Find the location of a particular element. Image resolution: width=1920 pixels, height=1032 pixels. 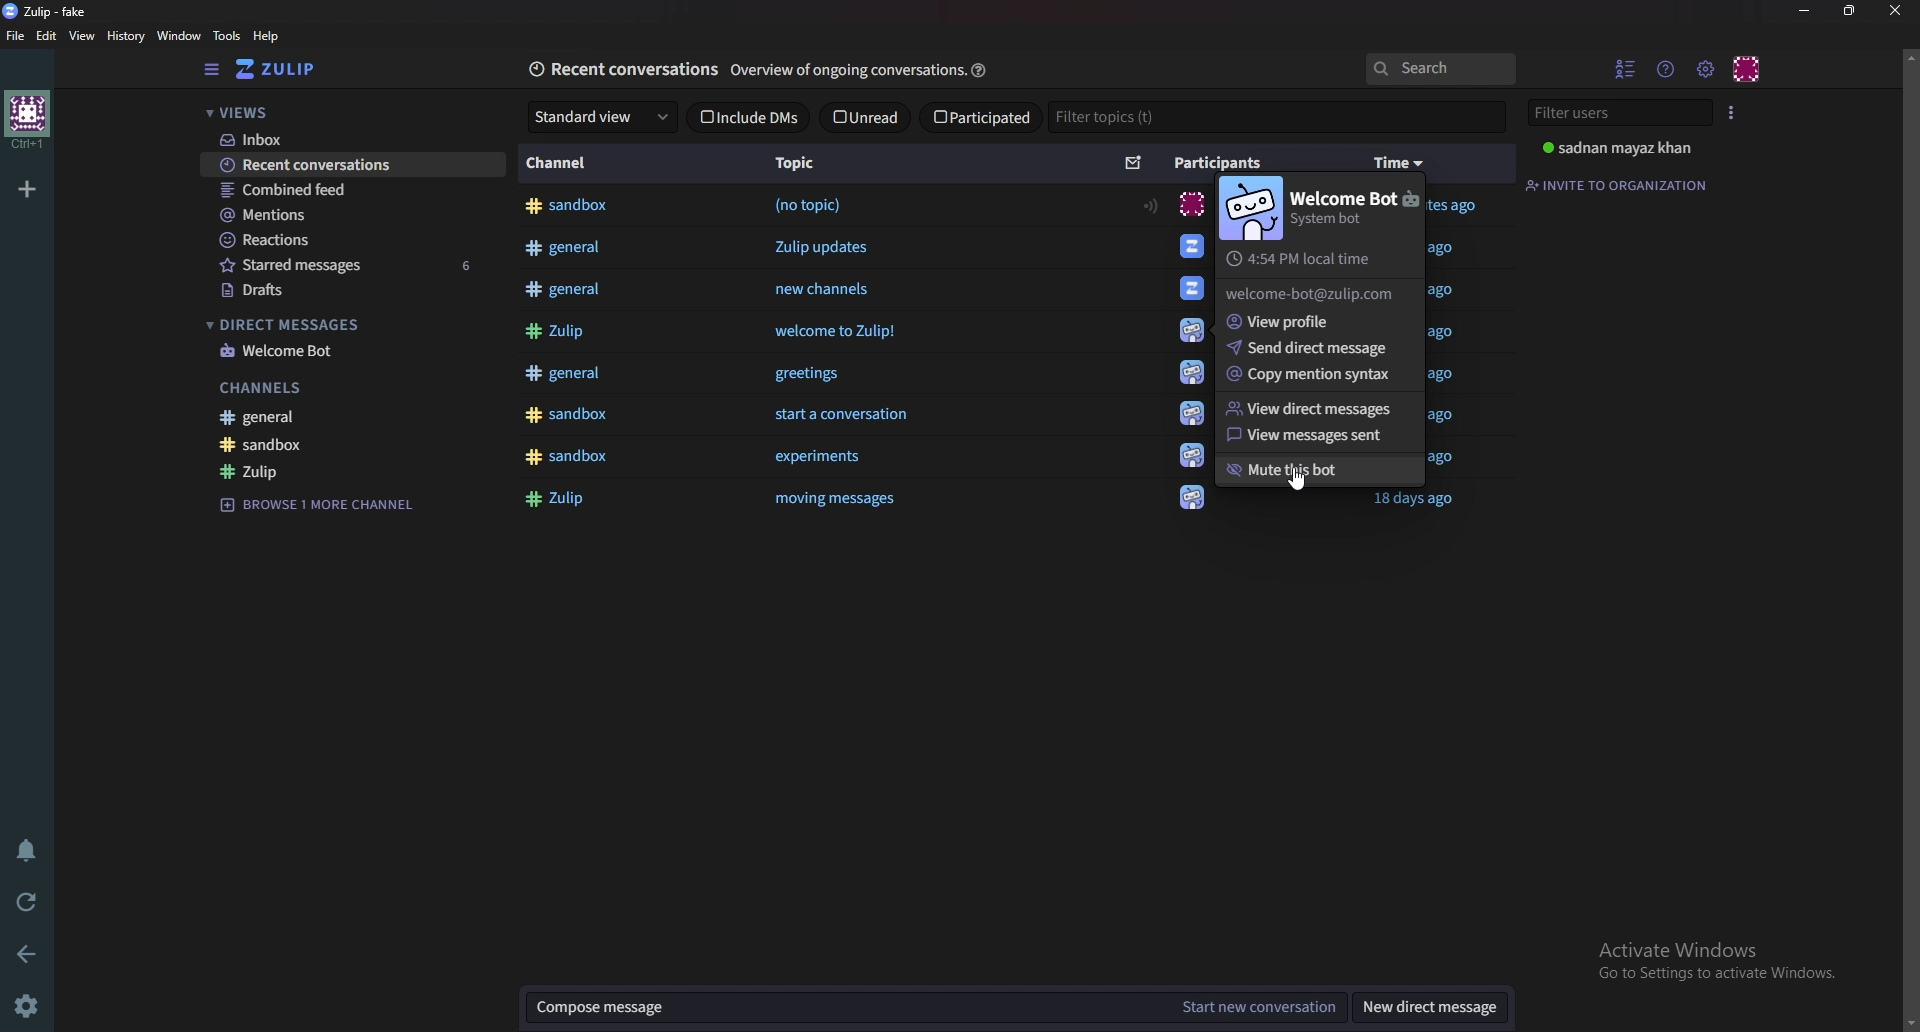

greetings is located at coordinates (807, 374).